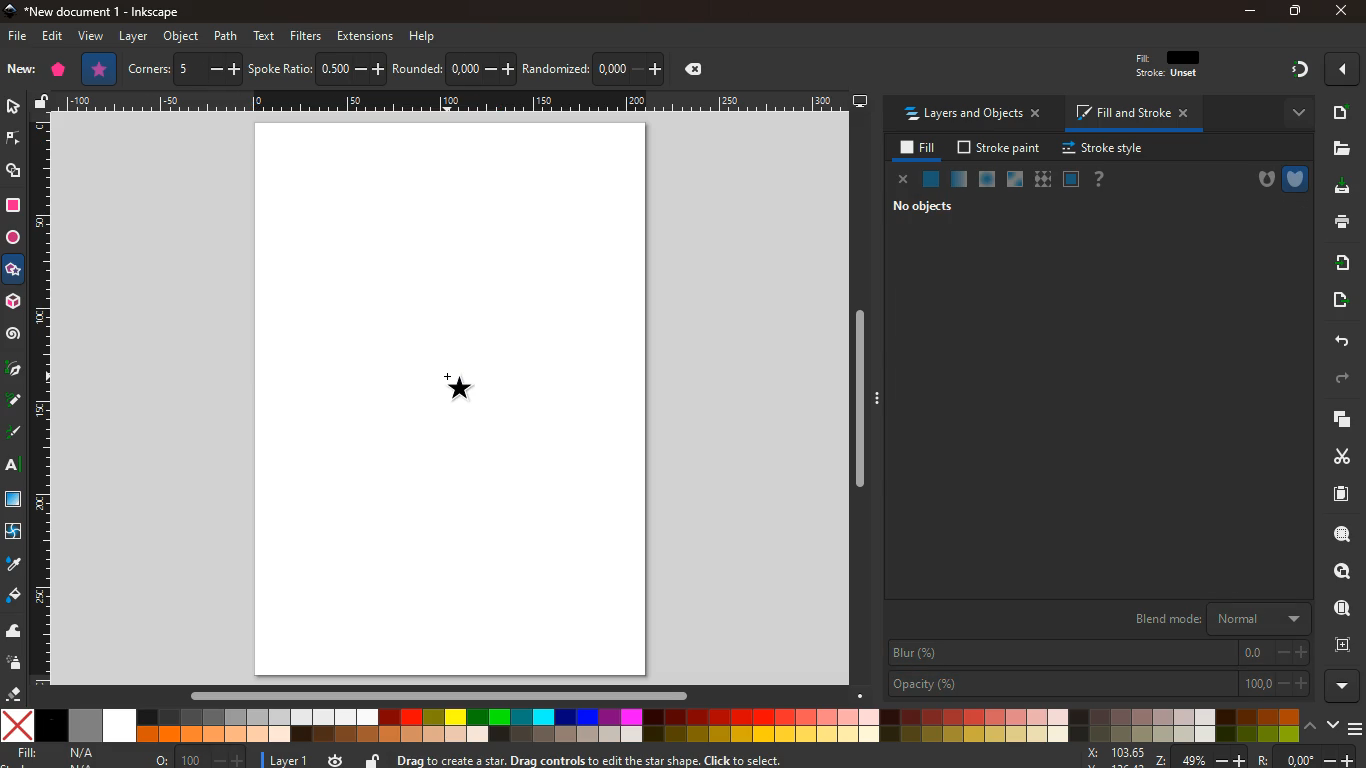 This screenshot has height=768, width=1366. Describe the element at coordinates (180, 36) in the screenshot. I see `object` at that location.